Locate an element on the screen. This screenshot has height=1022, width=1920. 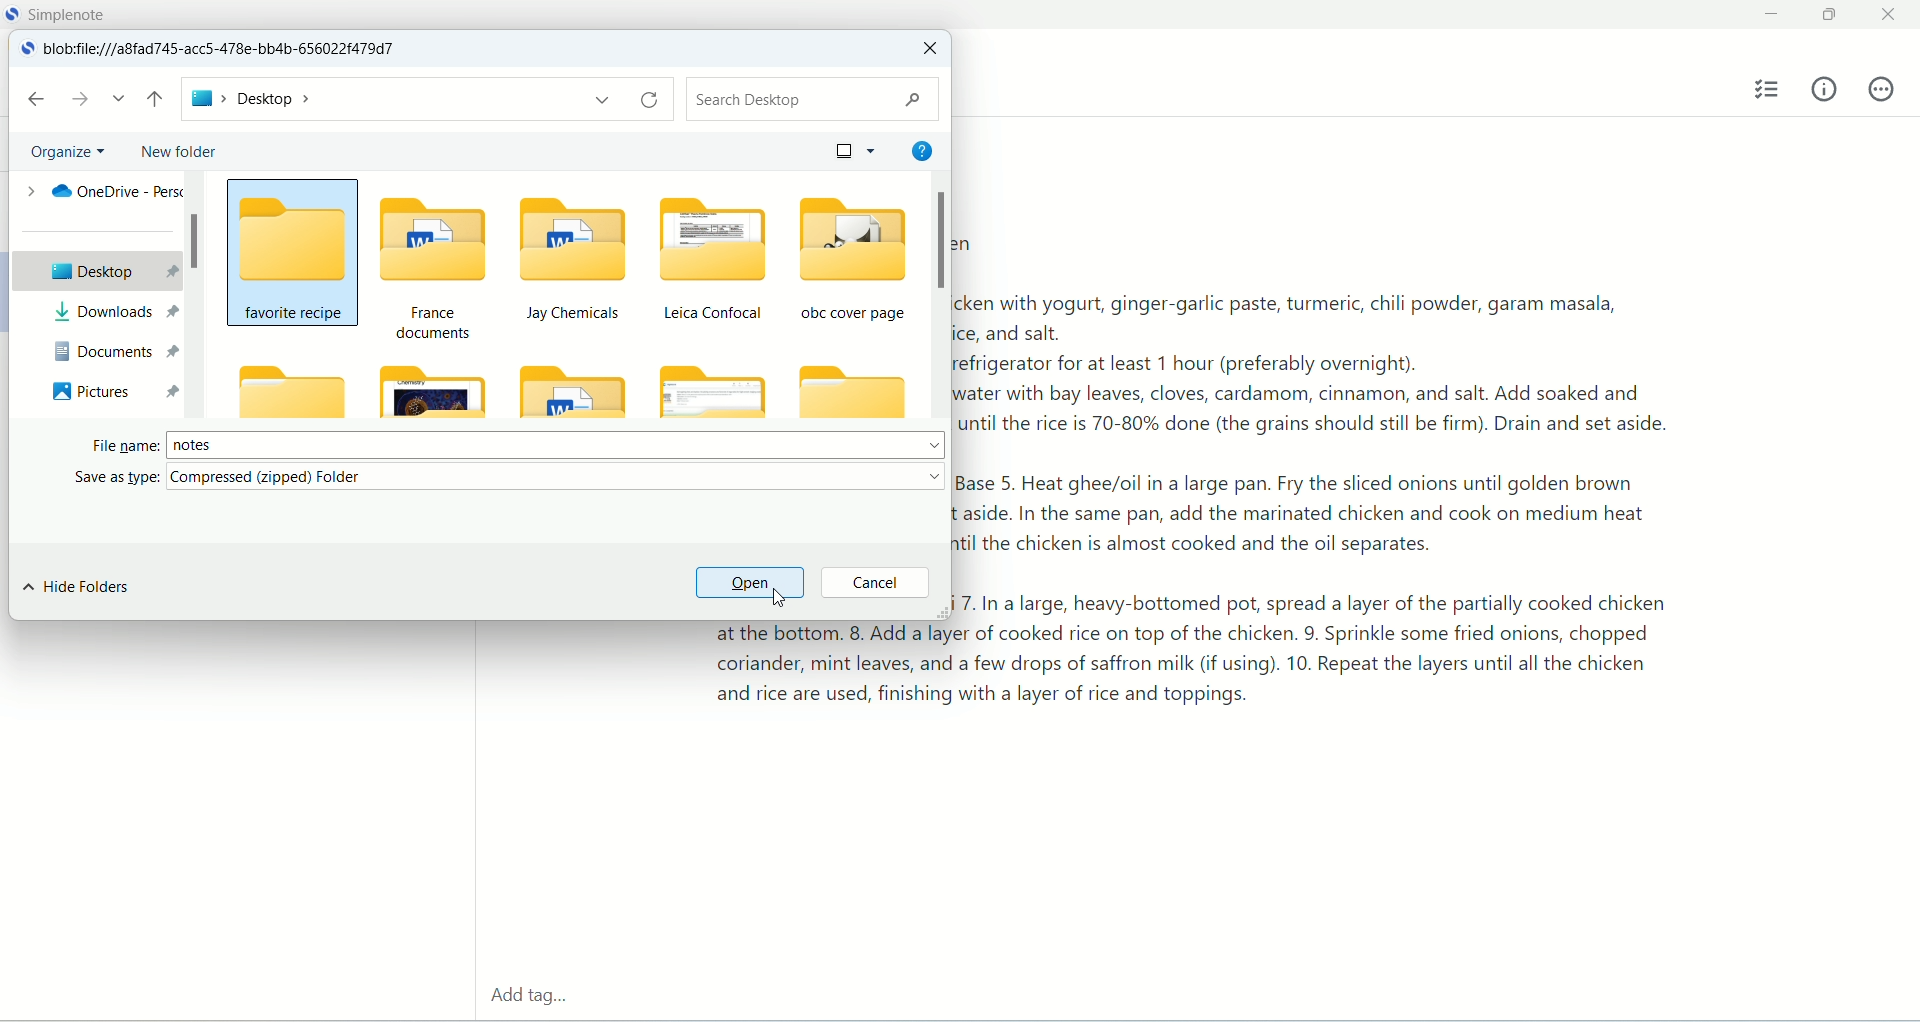
folder is located at coordinates (289, 391).